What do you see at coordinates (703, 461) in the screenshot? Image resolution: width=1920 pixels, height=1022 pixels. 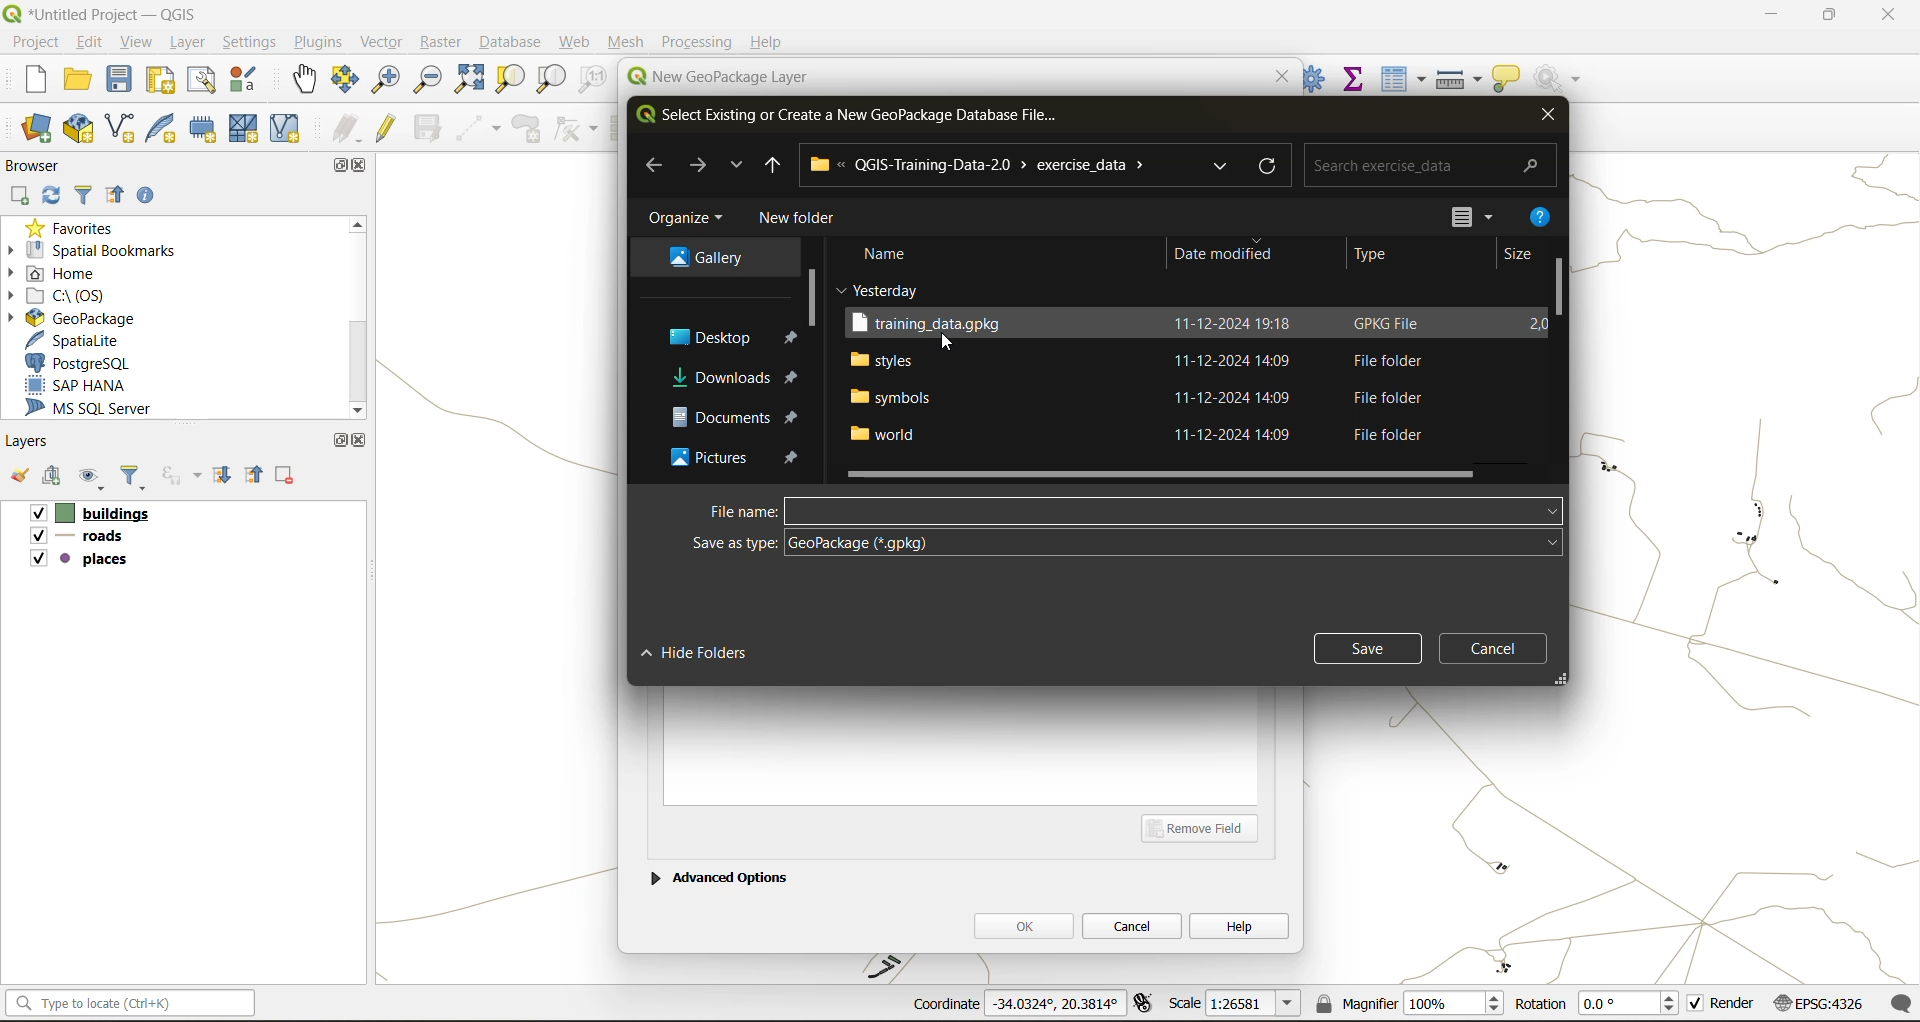 I see `Pictures` at bounding box center [703, 461].